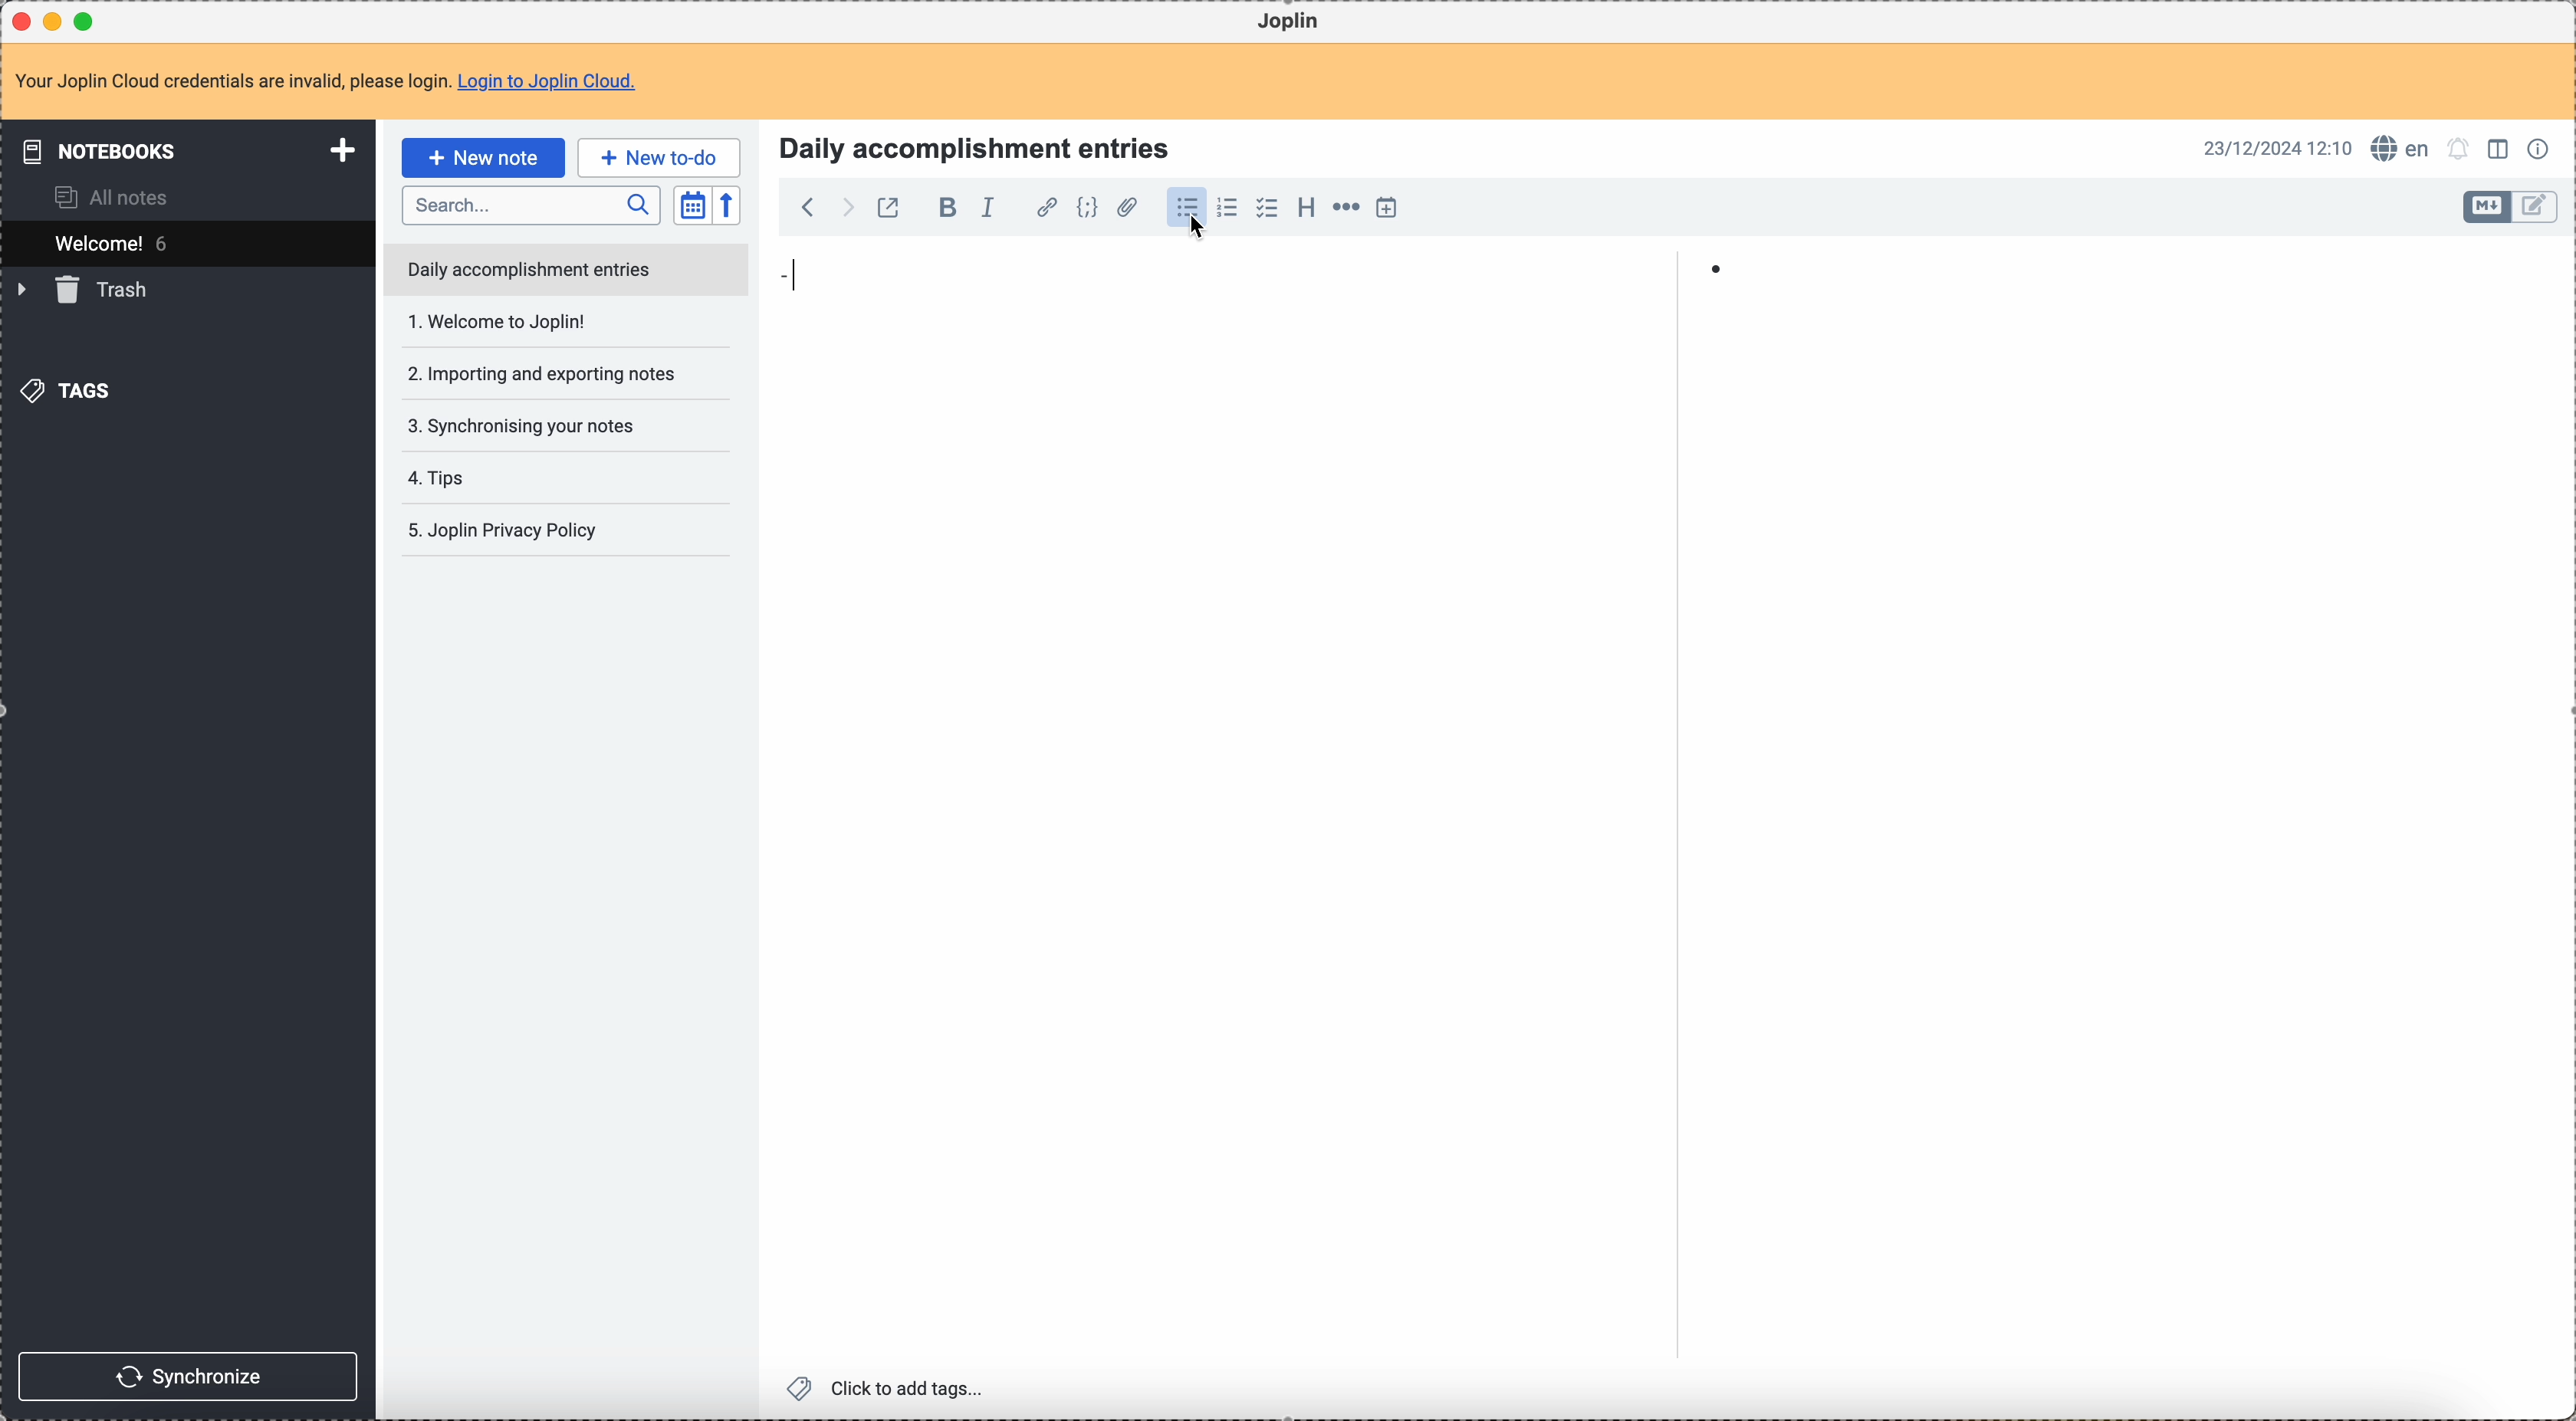  I want to click on spell checker, so click(2401, 149).